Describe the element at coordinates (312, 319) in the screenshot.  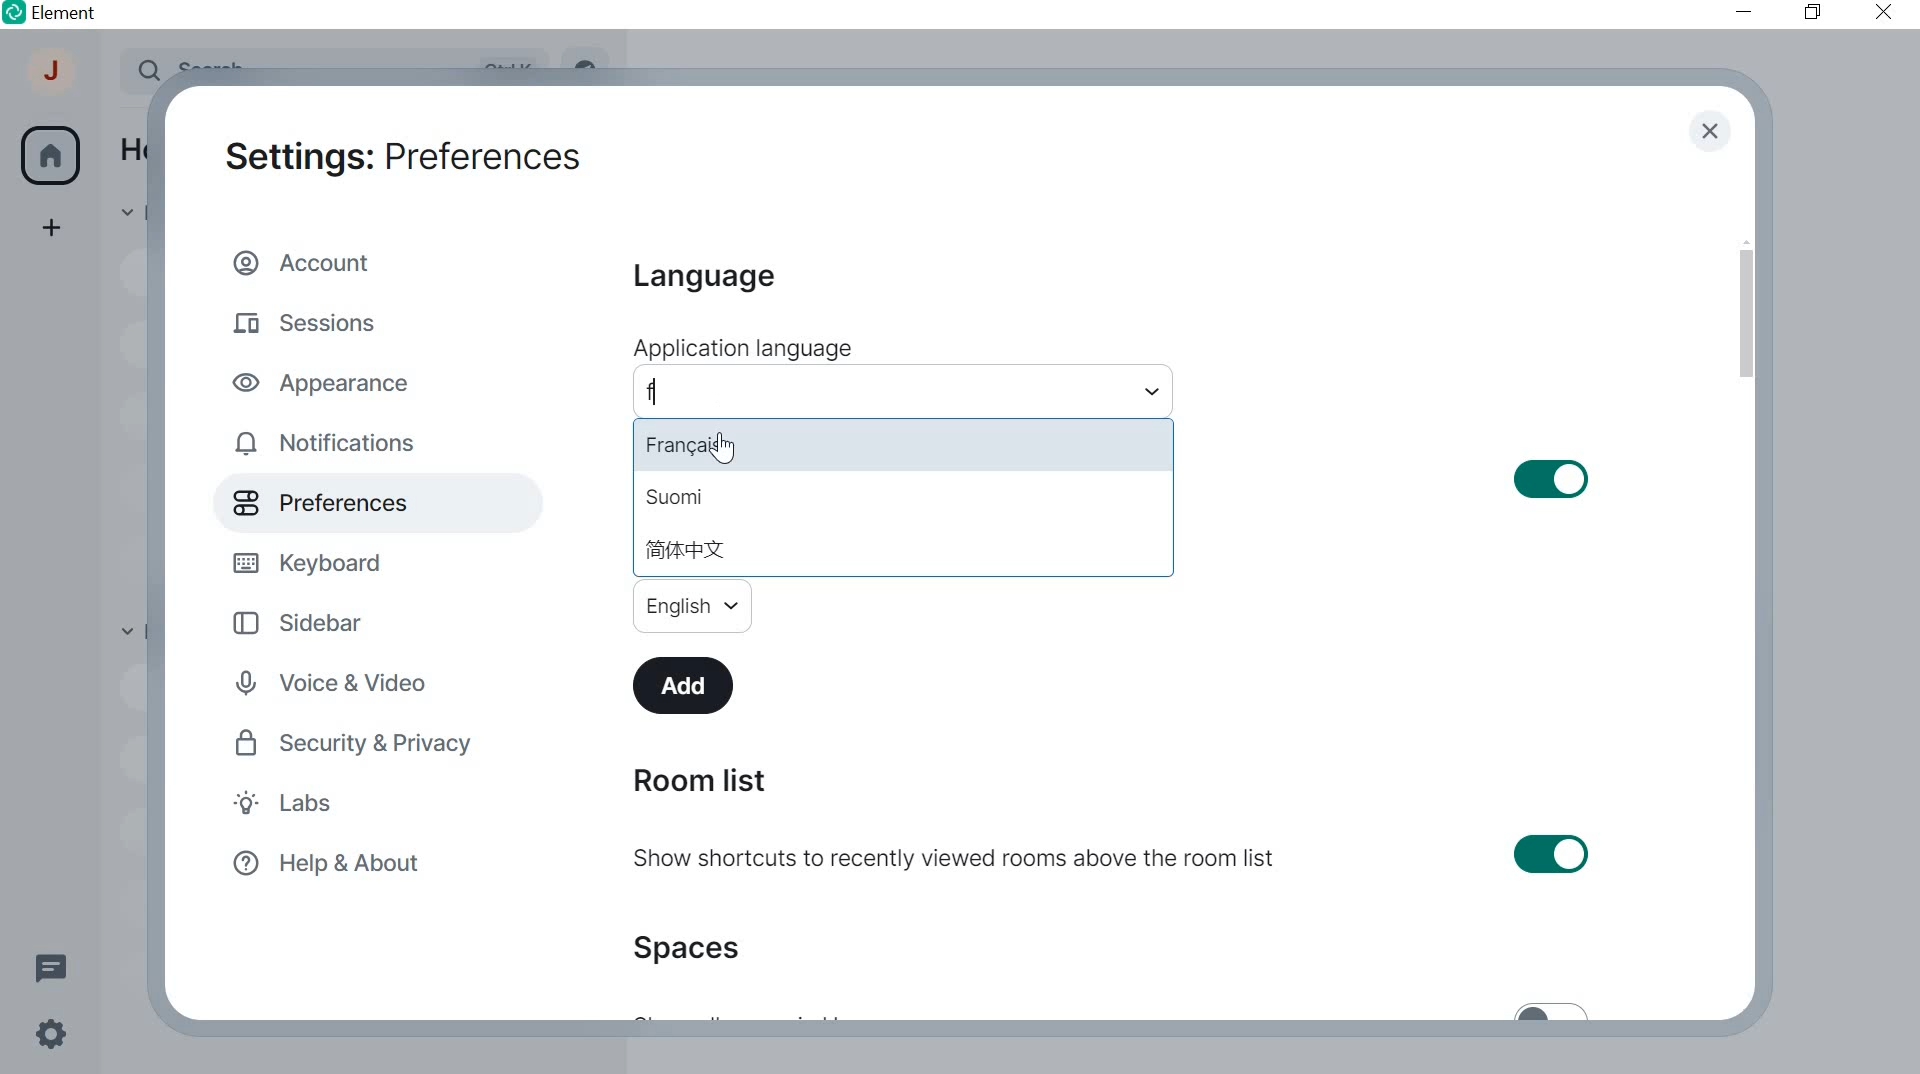
I see `SESSIONS` at that location.